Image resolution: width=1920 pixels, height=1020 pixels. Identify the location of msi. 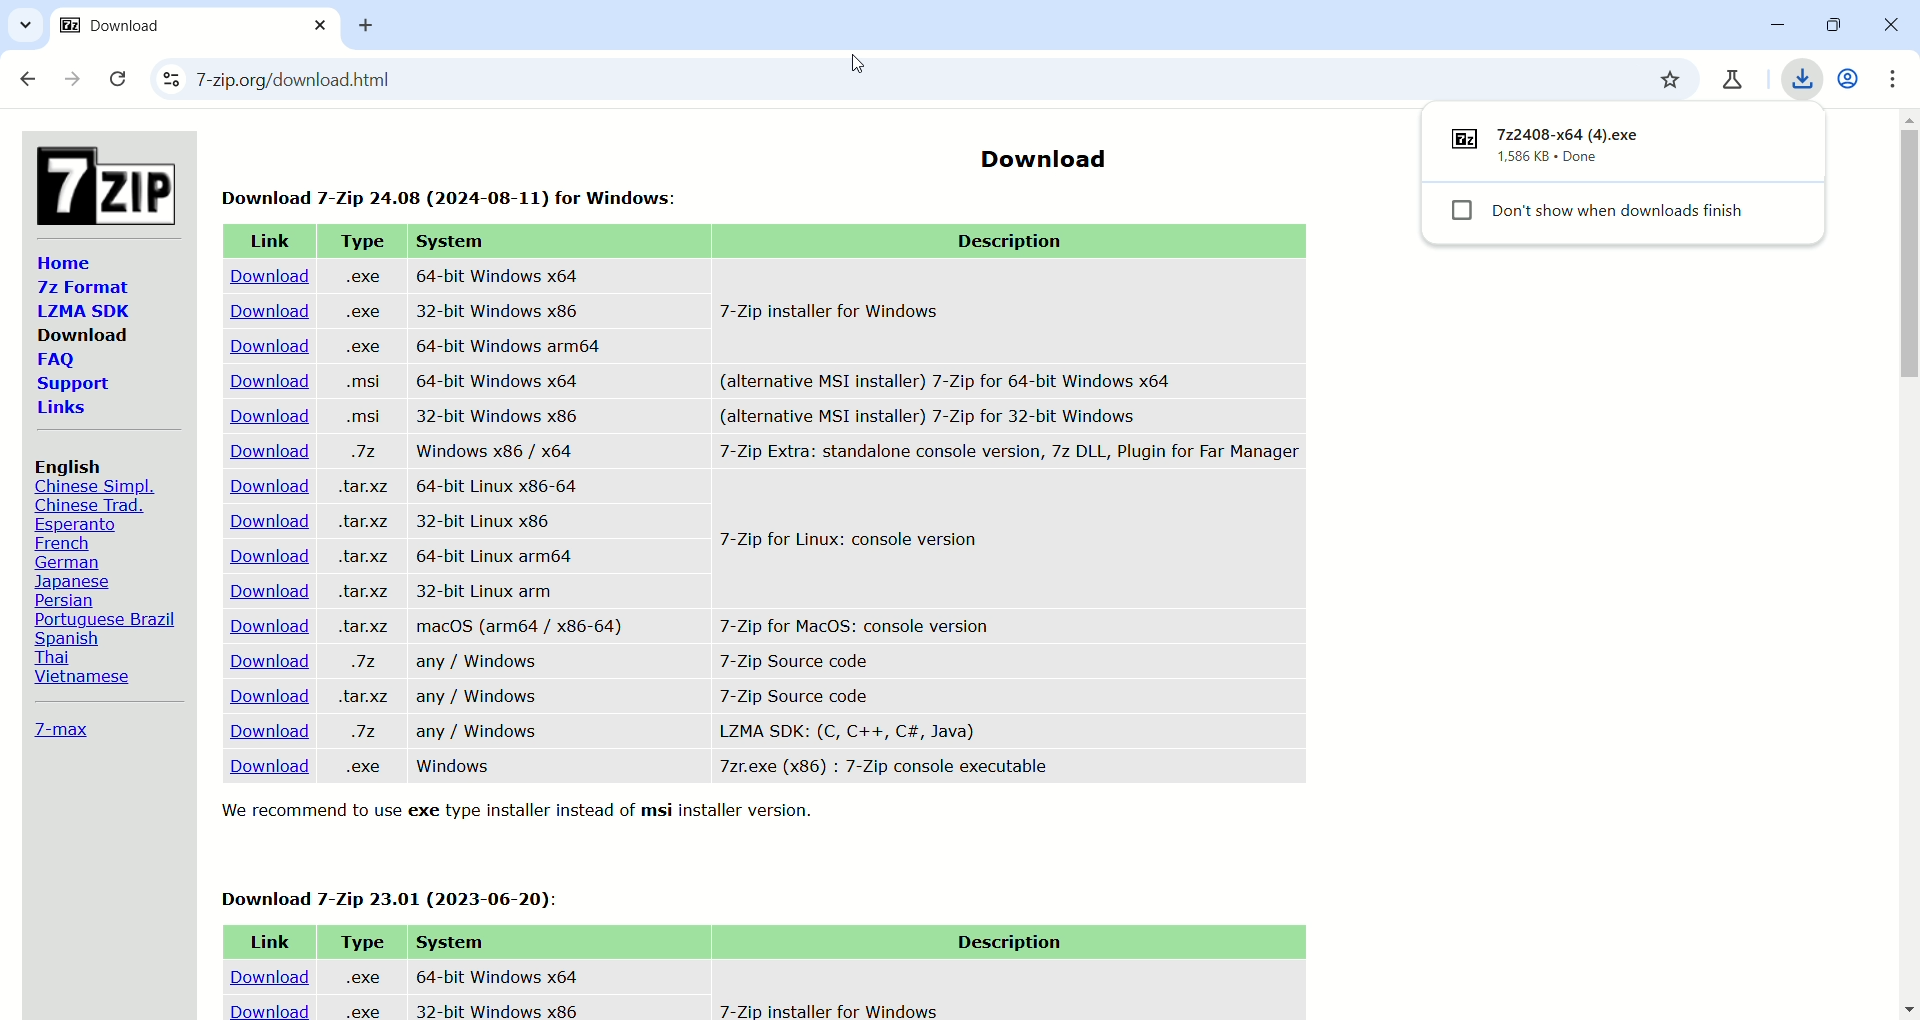
(358, 415).